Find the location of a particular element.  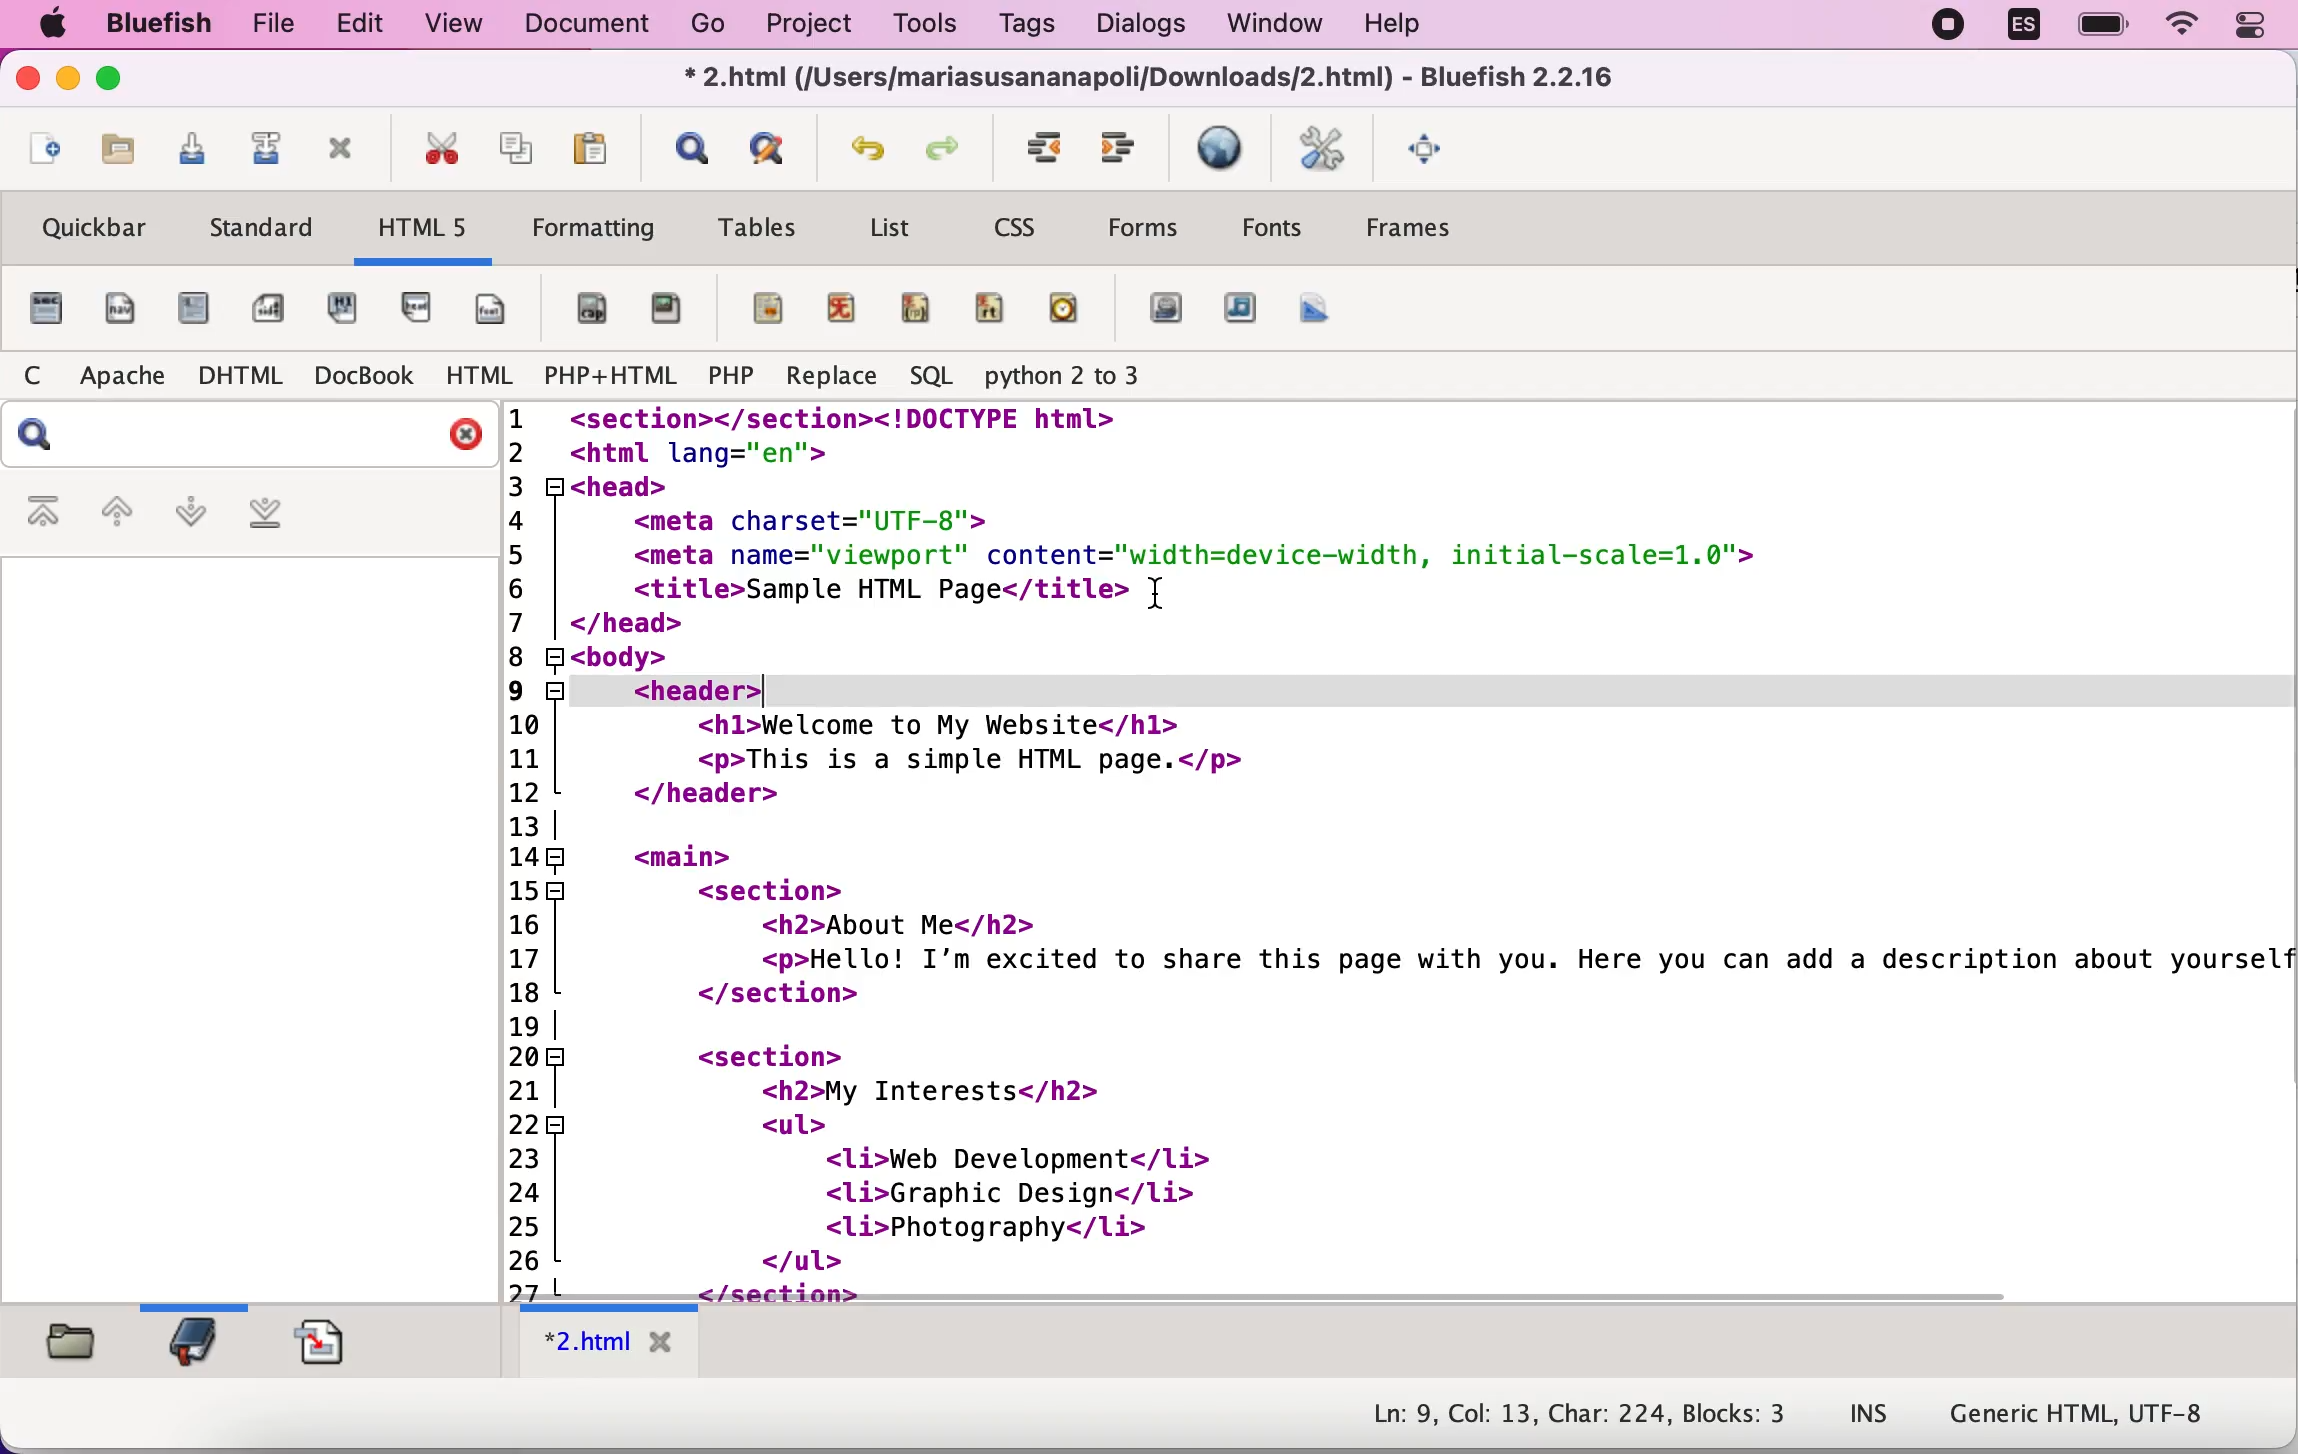

cut is located at coordinates (444, 150).